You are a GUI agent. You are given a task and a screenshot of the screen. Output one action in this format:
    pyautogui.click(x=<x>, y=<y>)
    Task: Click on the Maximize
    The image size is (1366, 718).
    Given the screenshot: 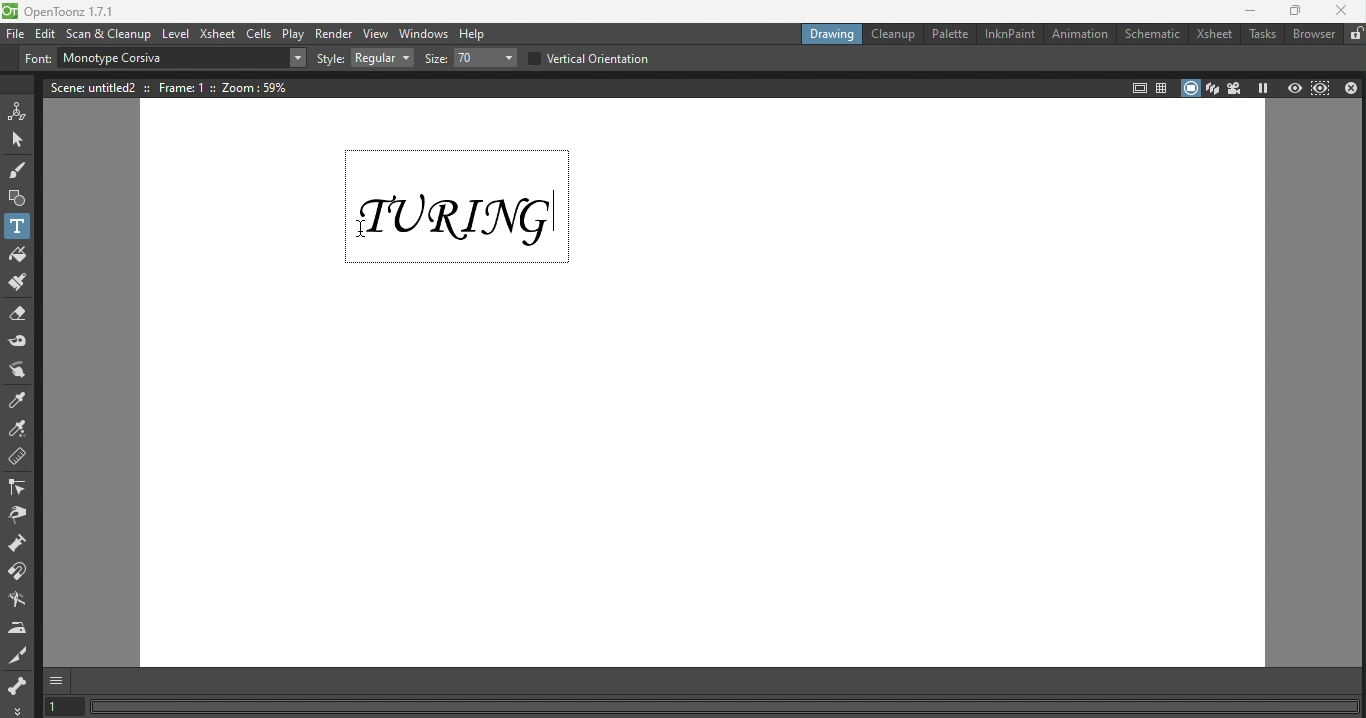 What is the action you would take?
    pyautogui.click(x=1297, y=12)
    